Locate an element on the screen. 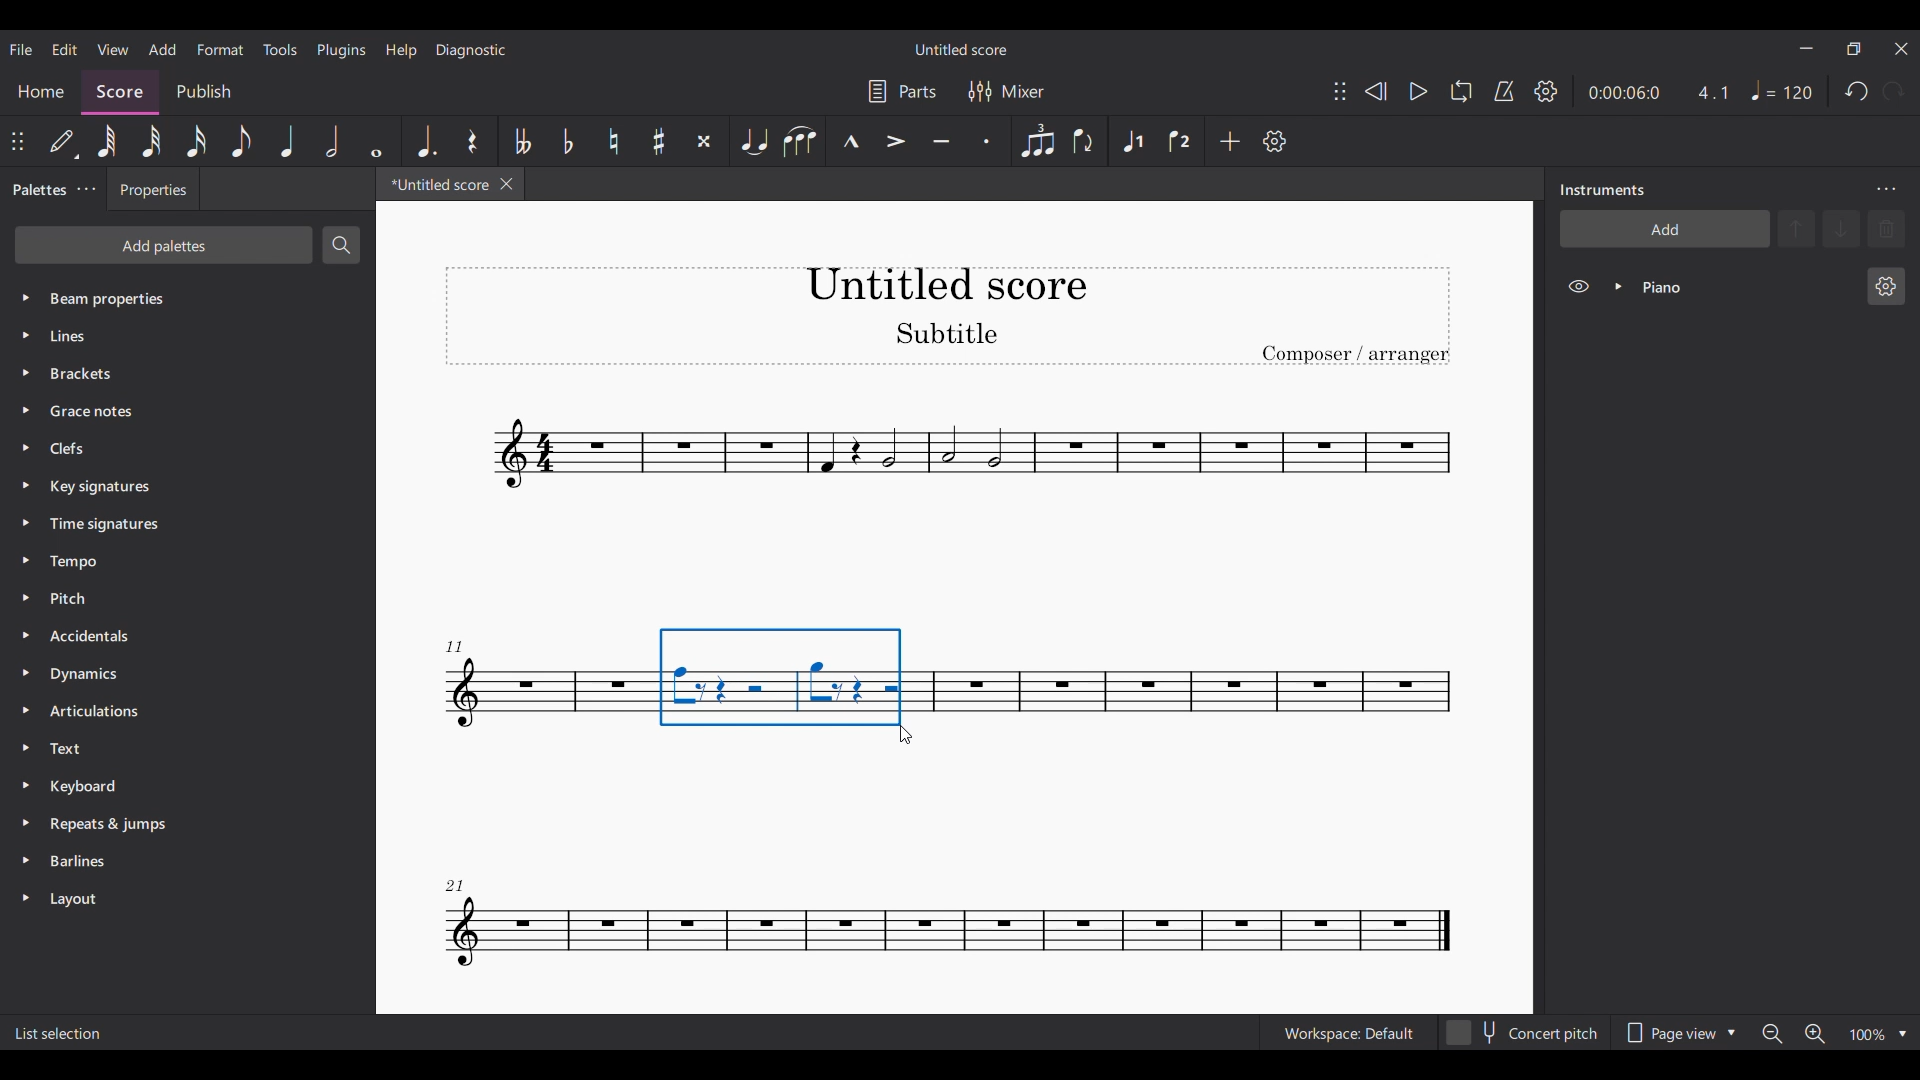  Rewind is located at coordinates (1375, 91).